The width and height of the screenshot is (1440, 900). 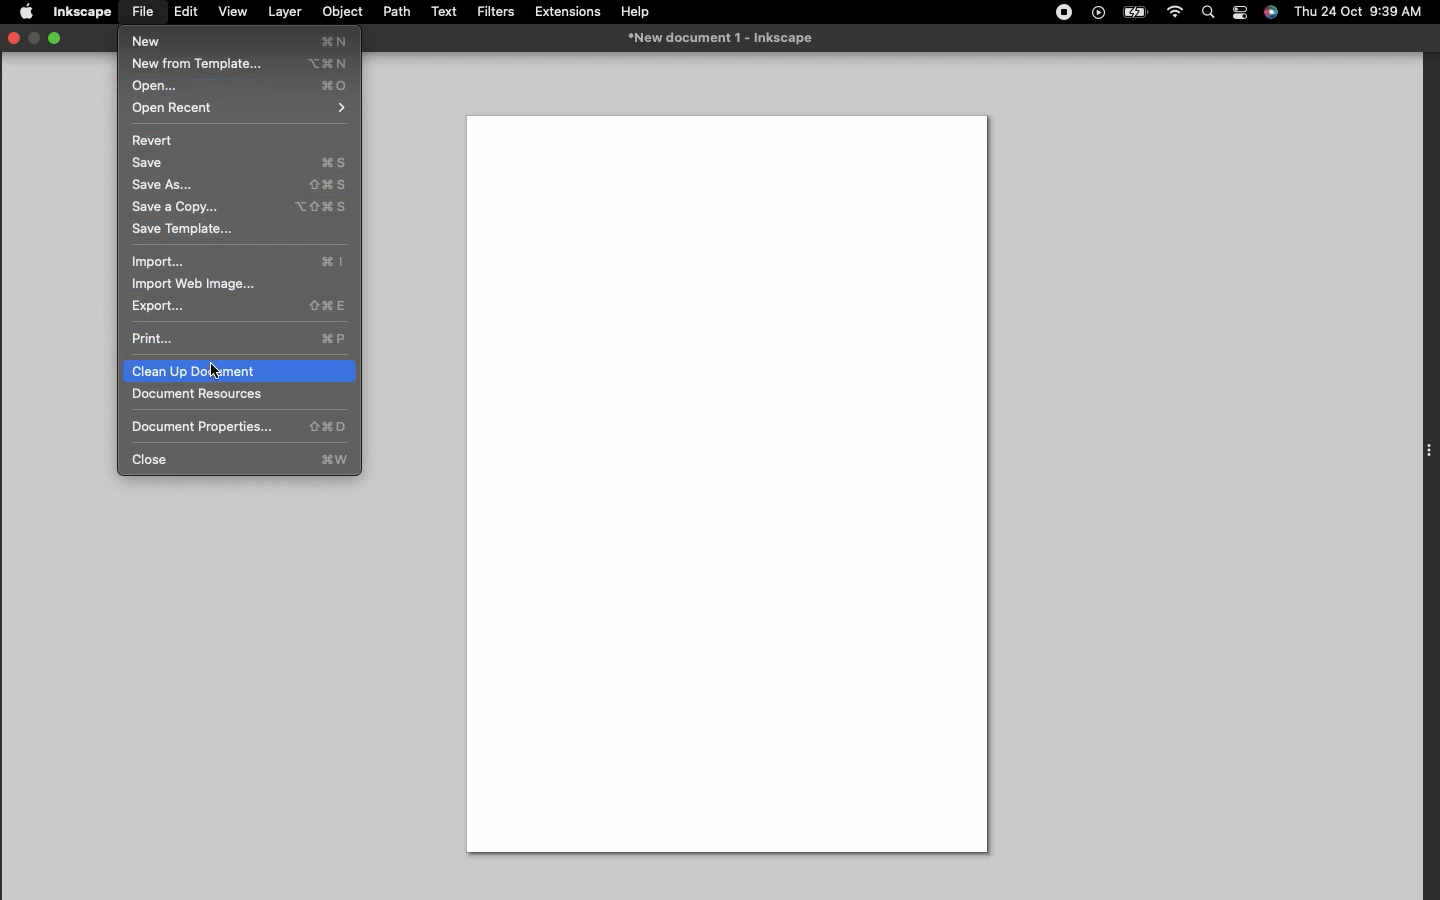 I want to click on Text, so click(x=442, y=12).